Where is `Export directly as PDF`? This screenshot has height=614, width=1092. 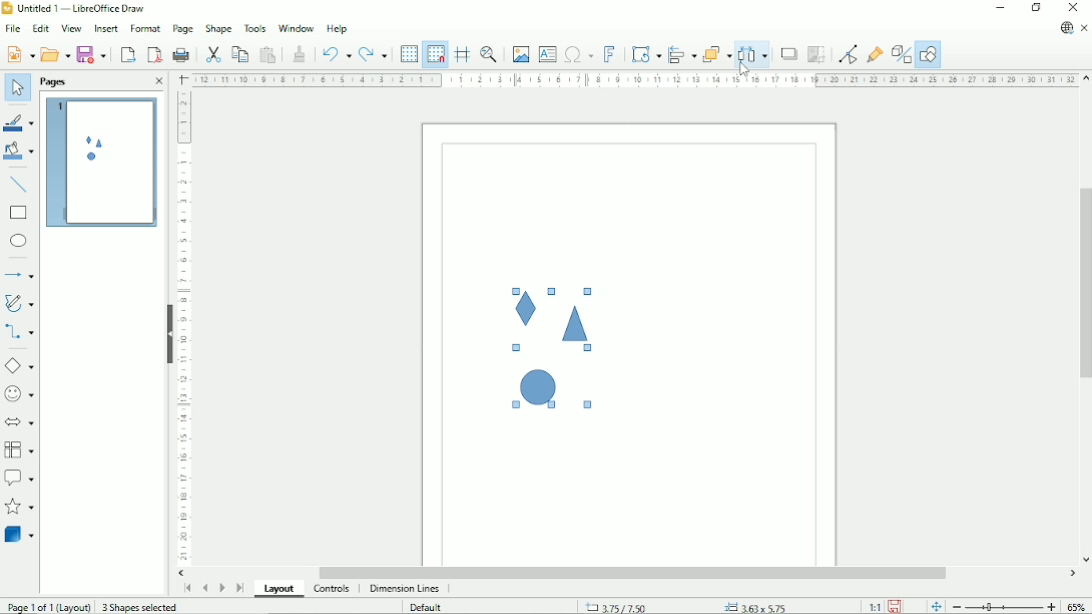 Export directly as PDF is located at coordinates (154, 54).